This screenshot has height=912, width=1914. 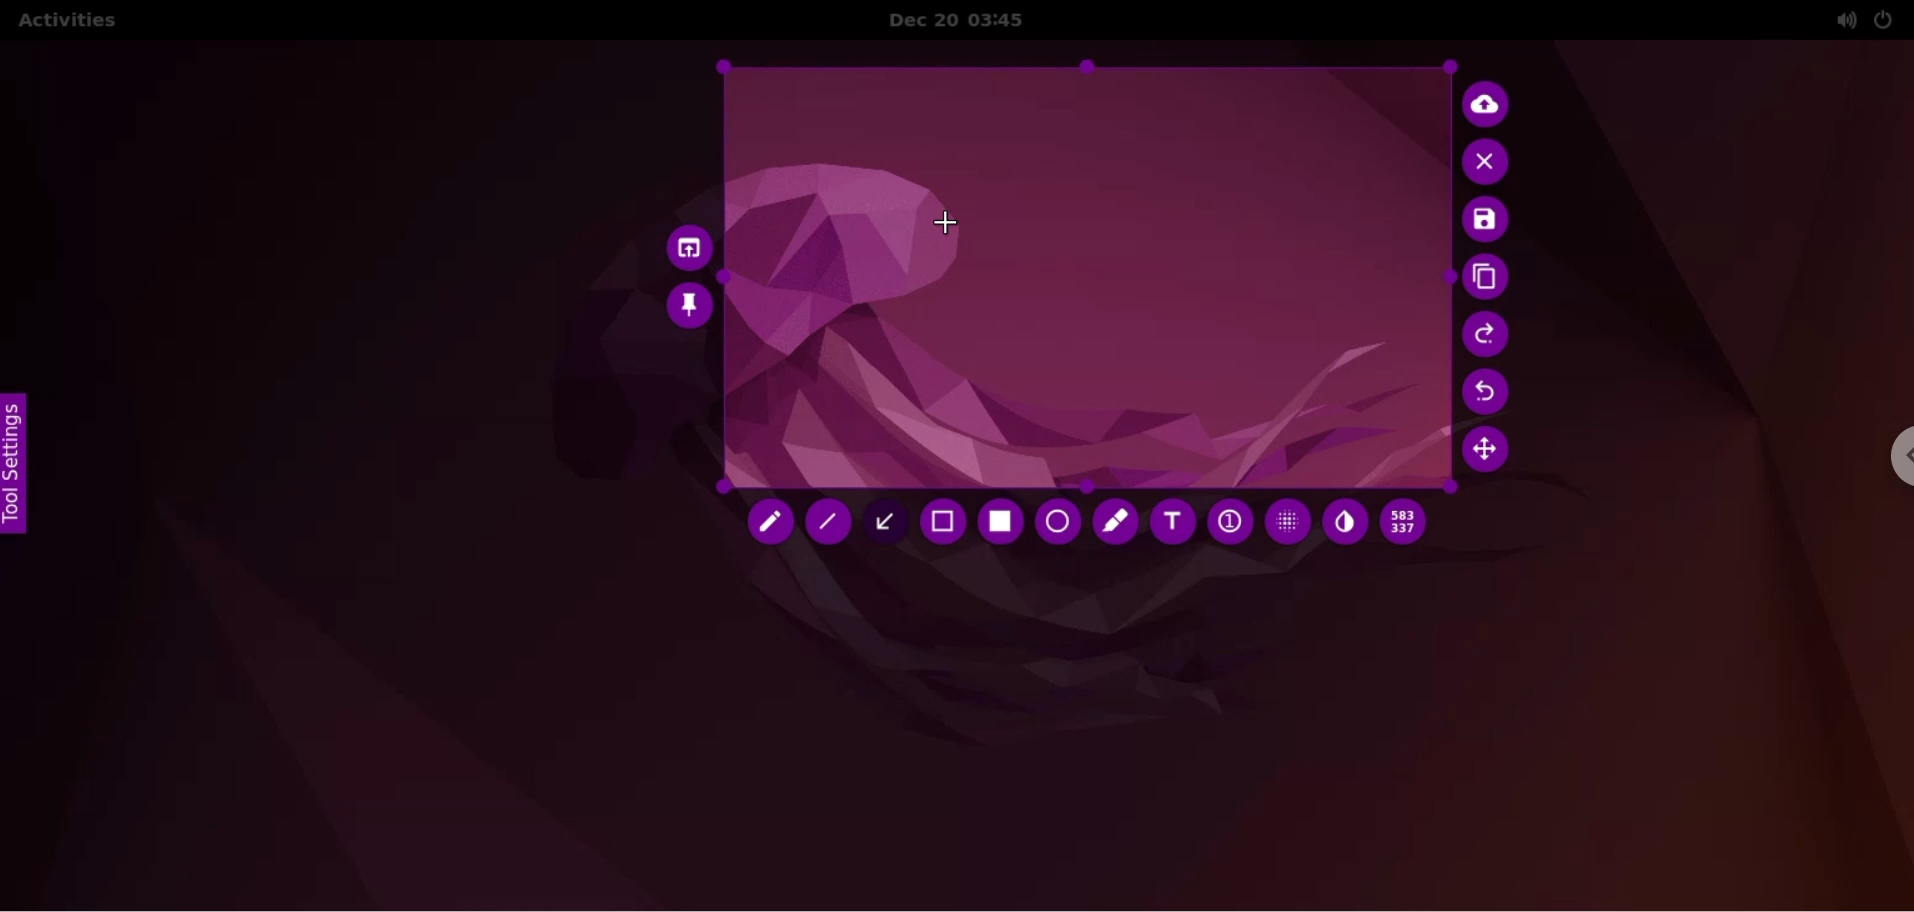 I want to click on redo, so click(x=1489, y=334).